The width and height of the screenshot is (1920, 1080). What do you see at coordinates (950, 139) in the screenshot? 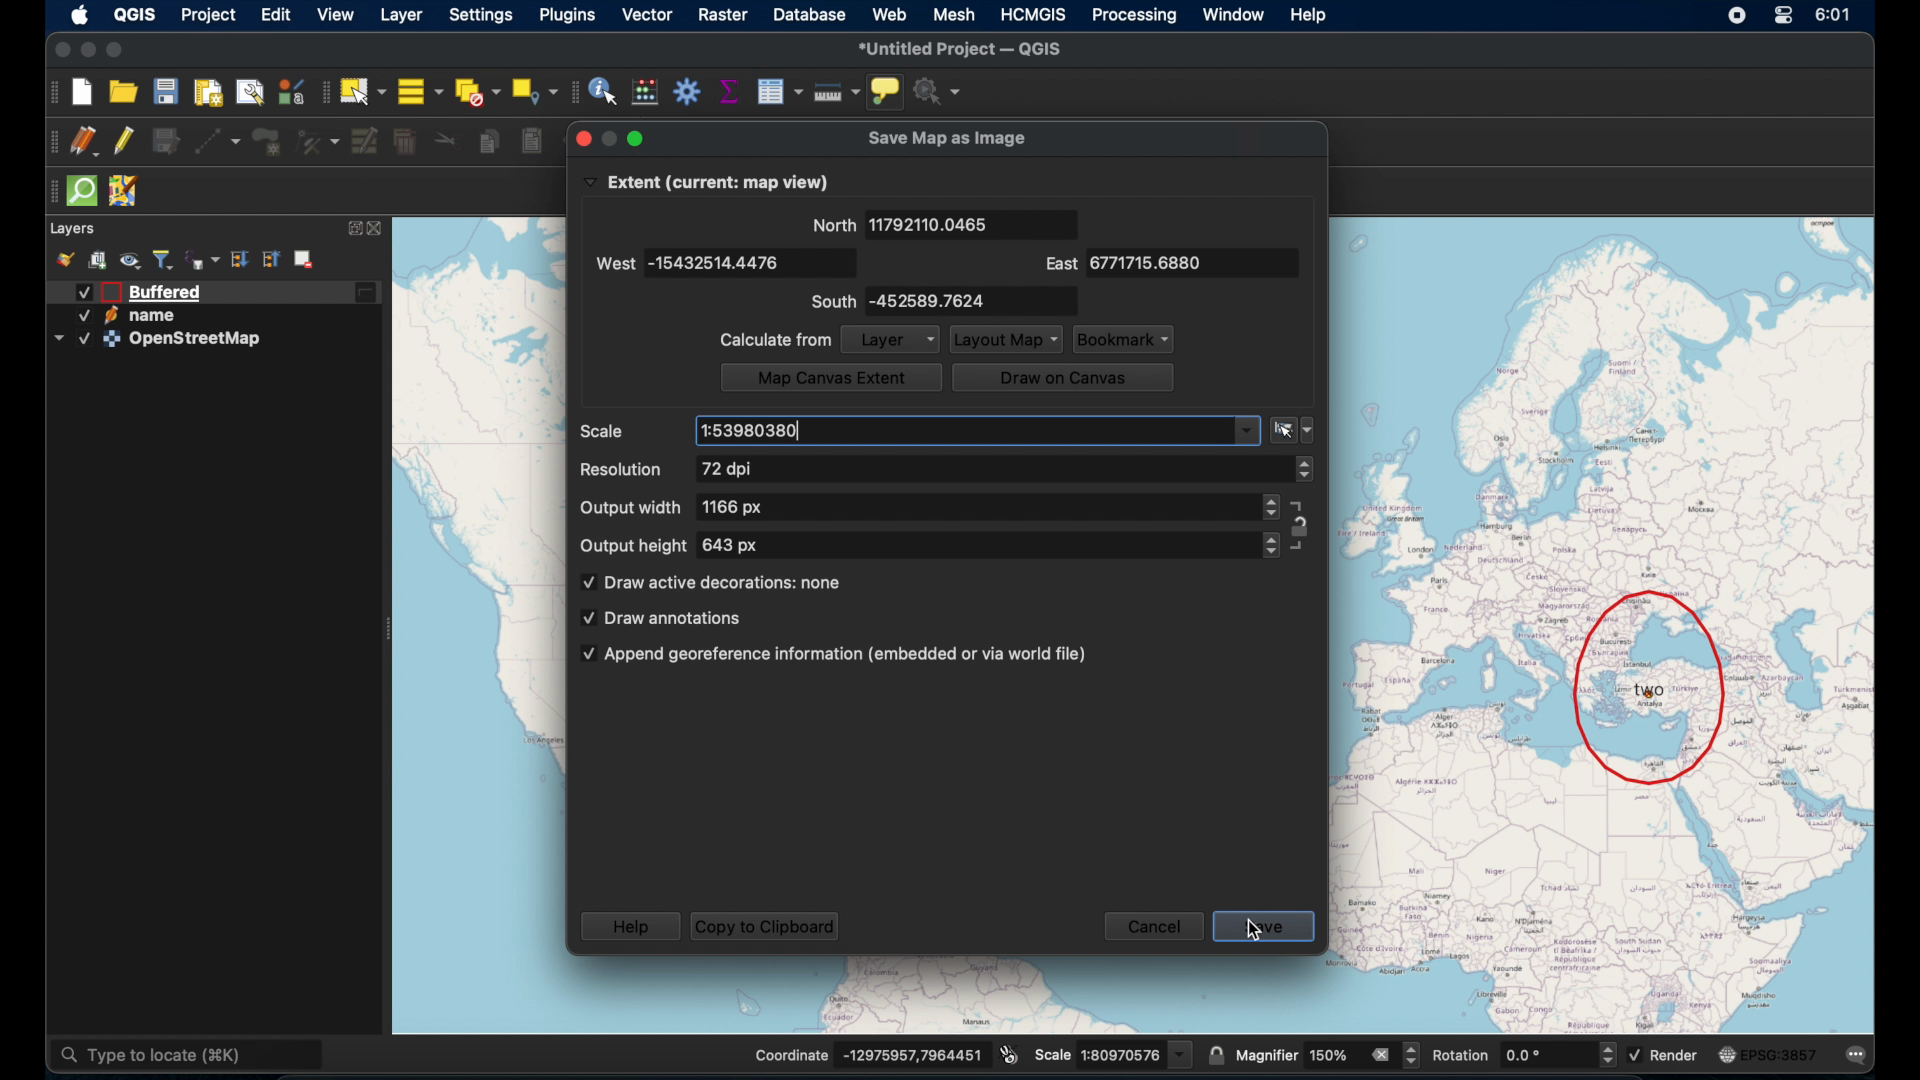
I see `save map as image` at bounding box center [950, 139].